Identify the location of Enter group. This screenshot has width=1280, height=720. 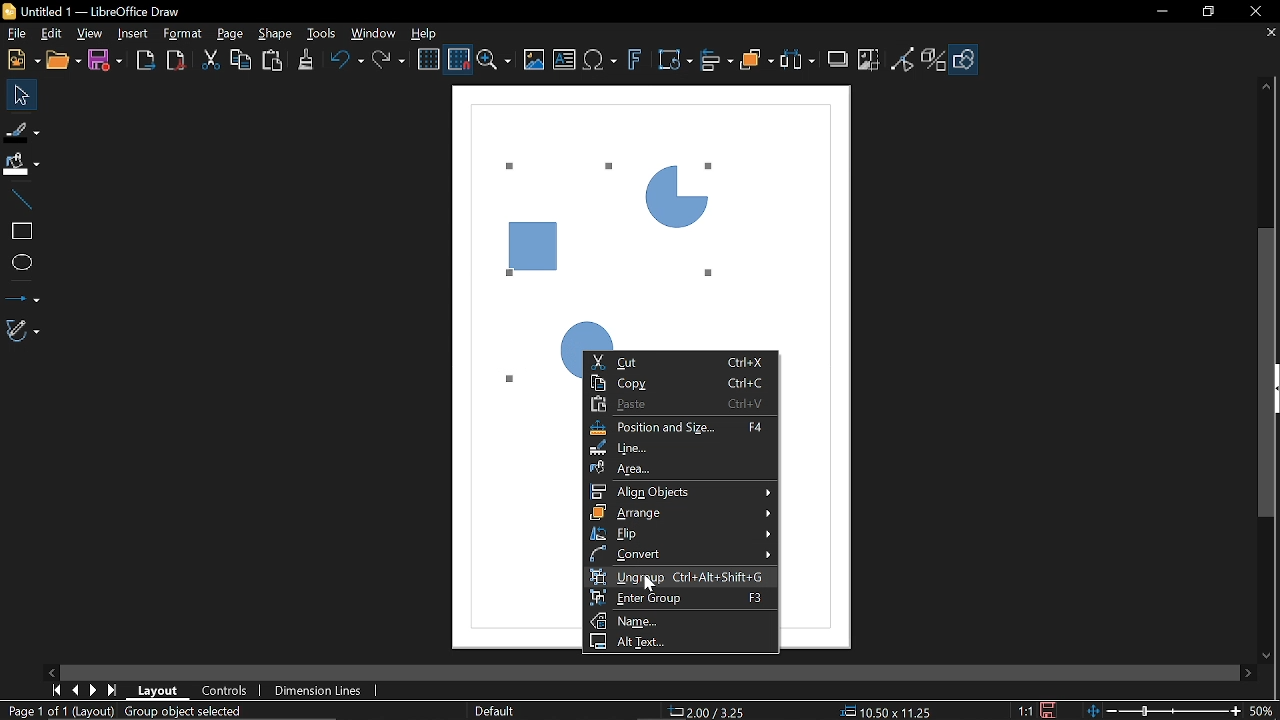
(681, 597).